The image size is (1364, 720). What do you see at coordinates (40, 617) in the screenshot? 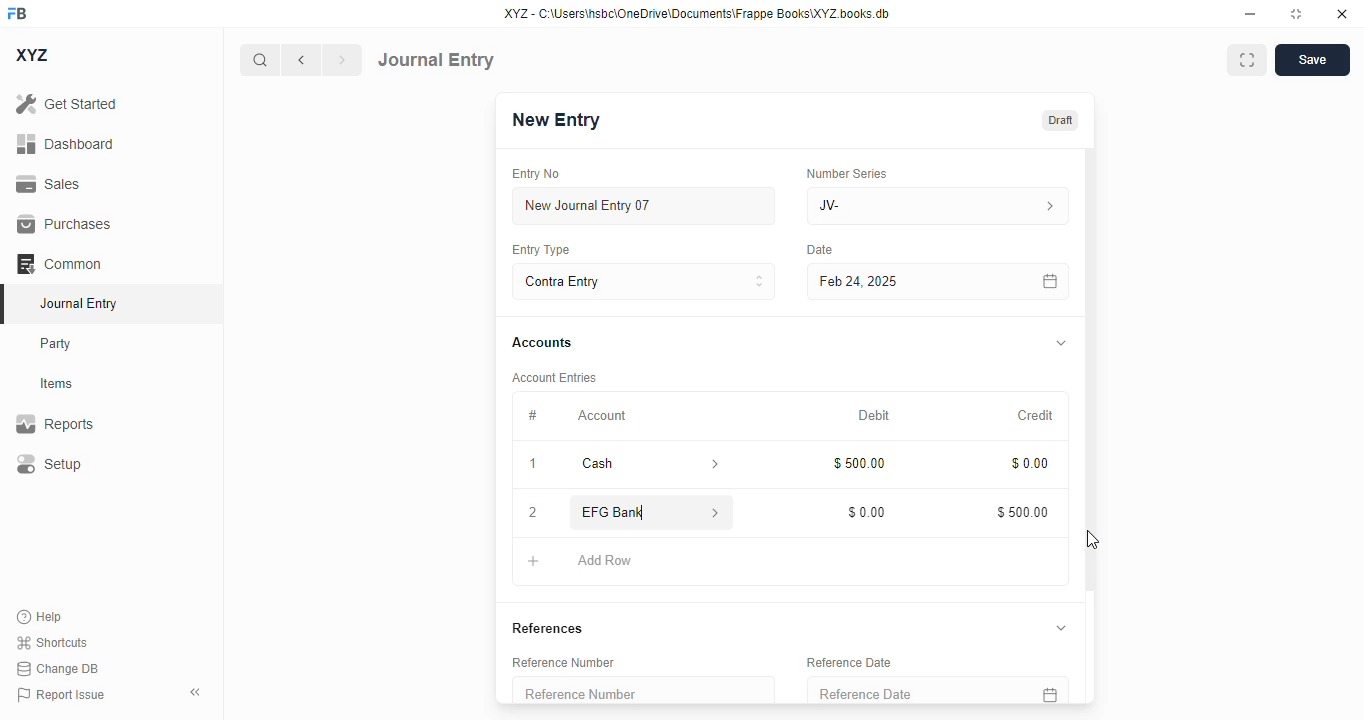
I see `help` at bounding box center [40, 617].